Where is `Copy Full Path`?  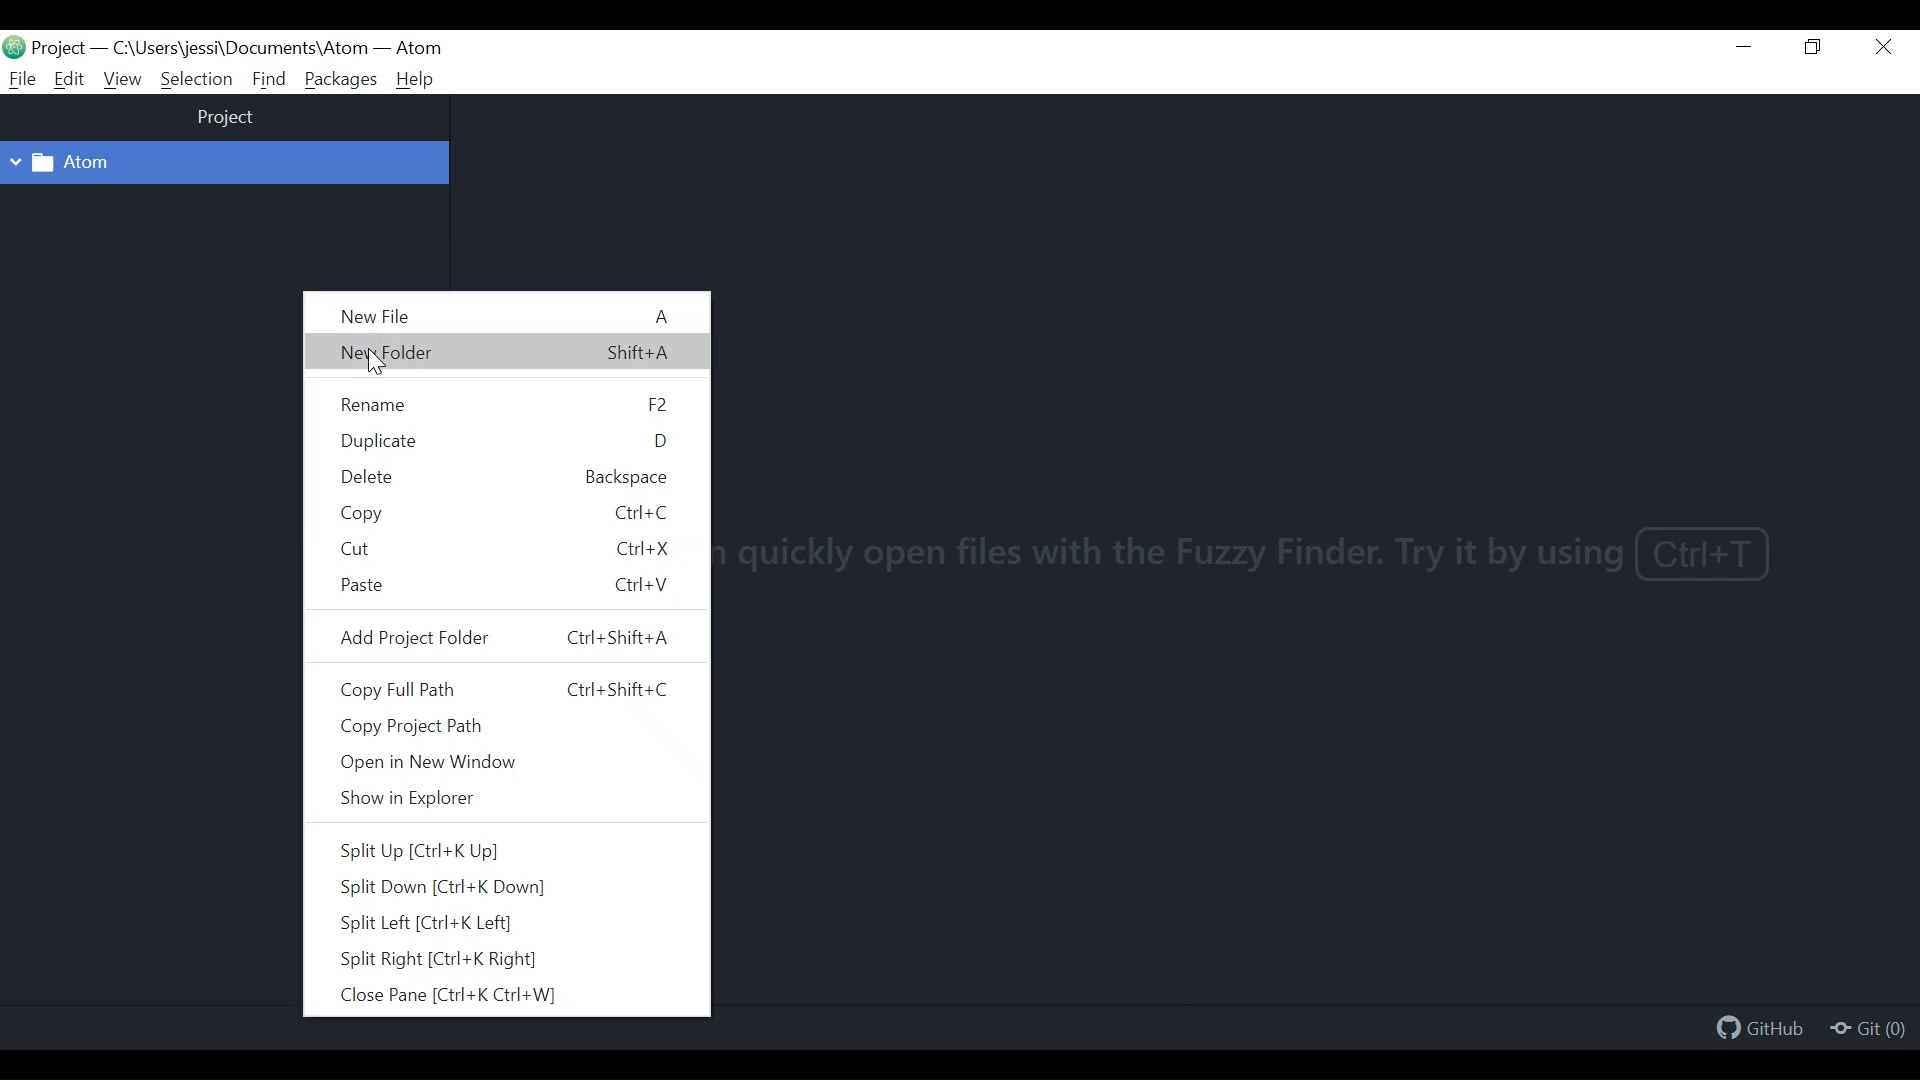 Copy Full Path is located at coordinates (397, 689).